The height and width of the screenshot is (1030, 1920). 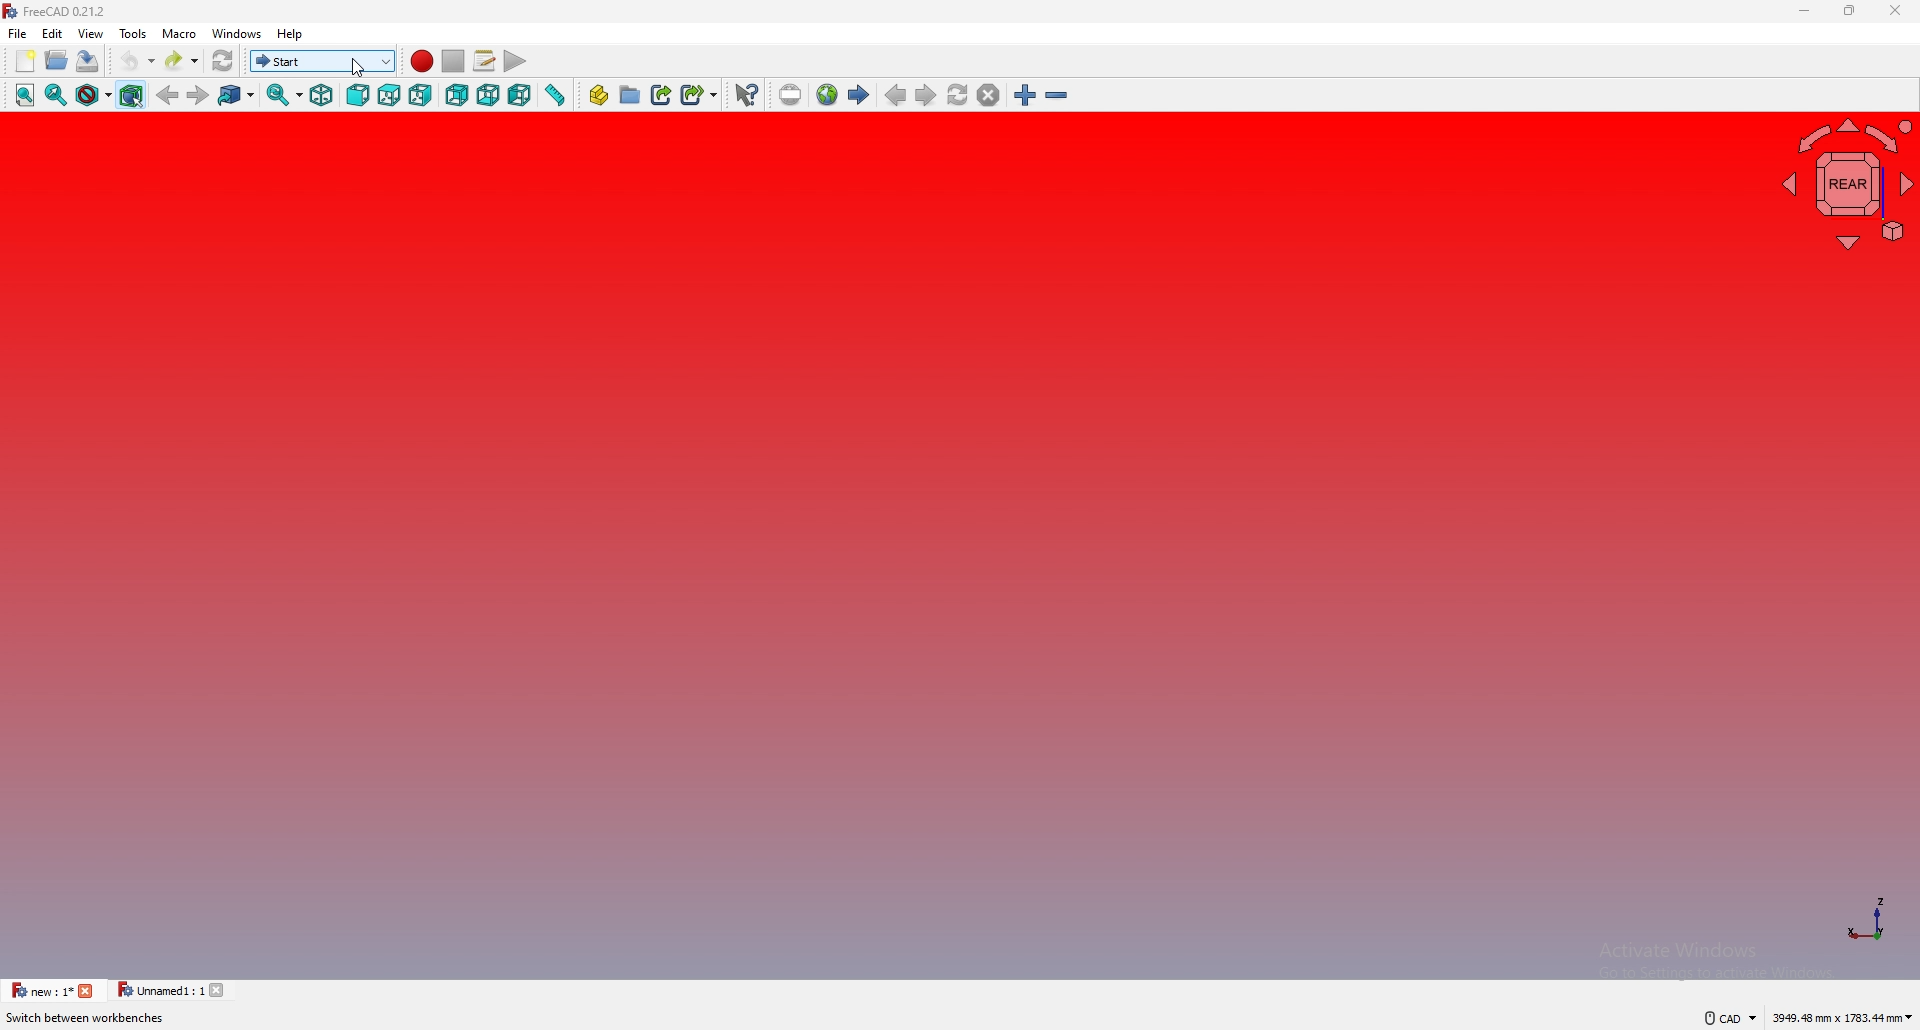 I want to click on top, so click(x=388, y=95).